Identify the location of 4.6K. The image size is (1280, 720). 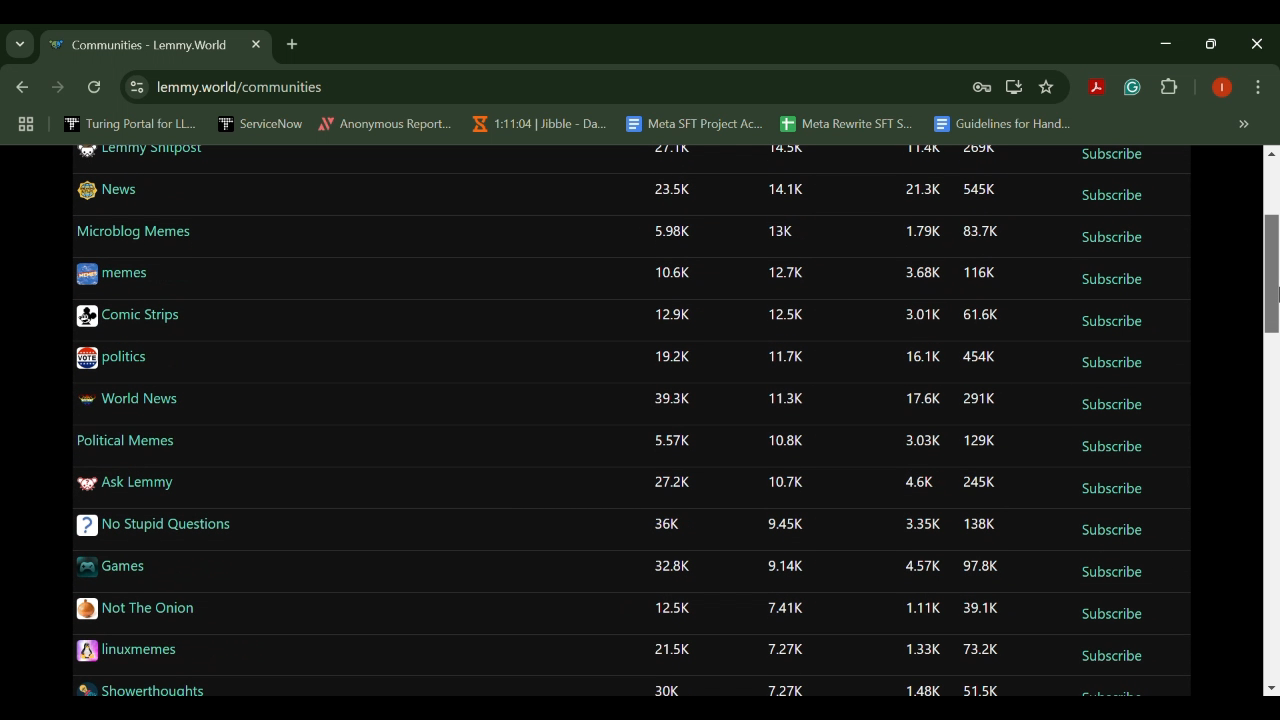
(918, 483).